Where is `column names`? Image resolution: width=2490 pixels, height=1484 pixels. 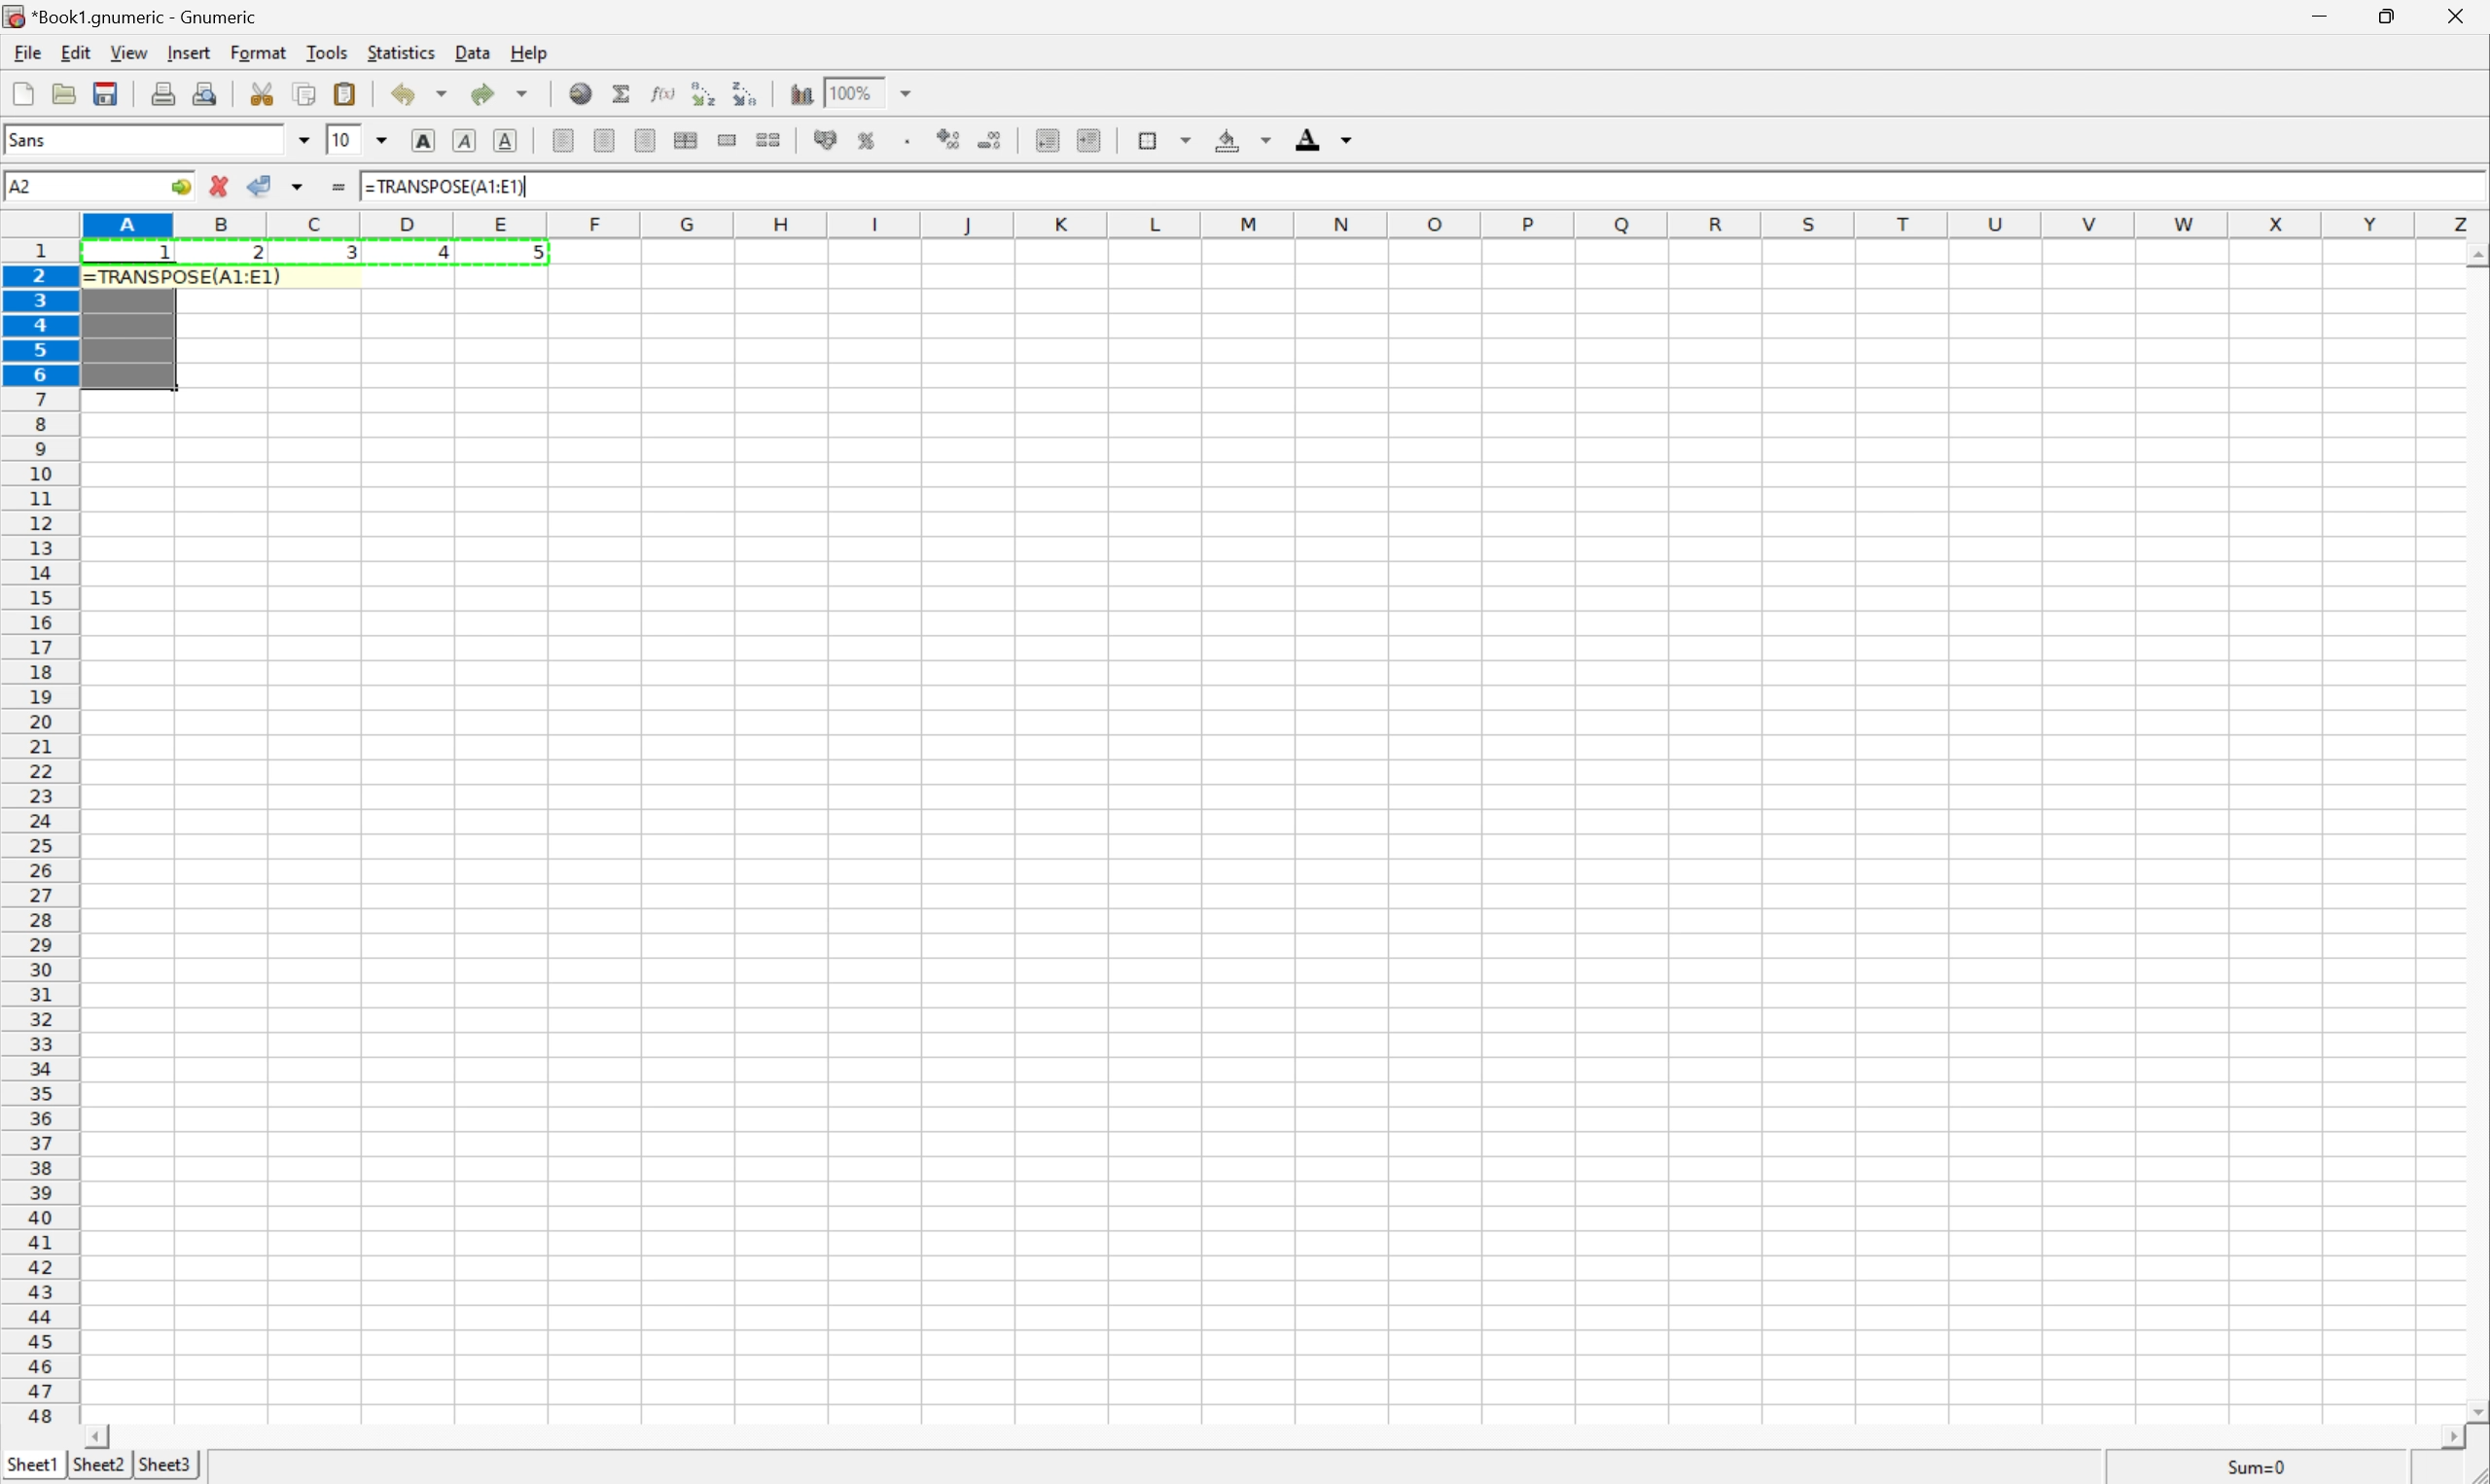
column names is located at coordinates (1278, 227).